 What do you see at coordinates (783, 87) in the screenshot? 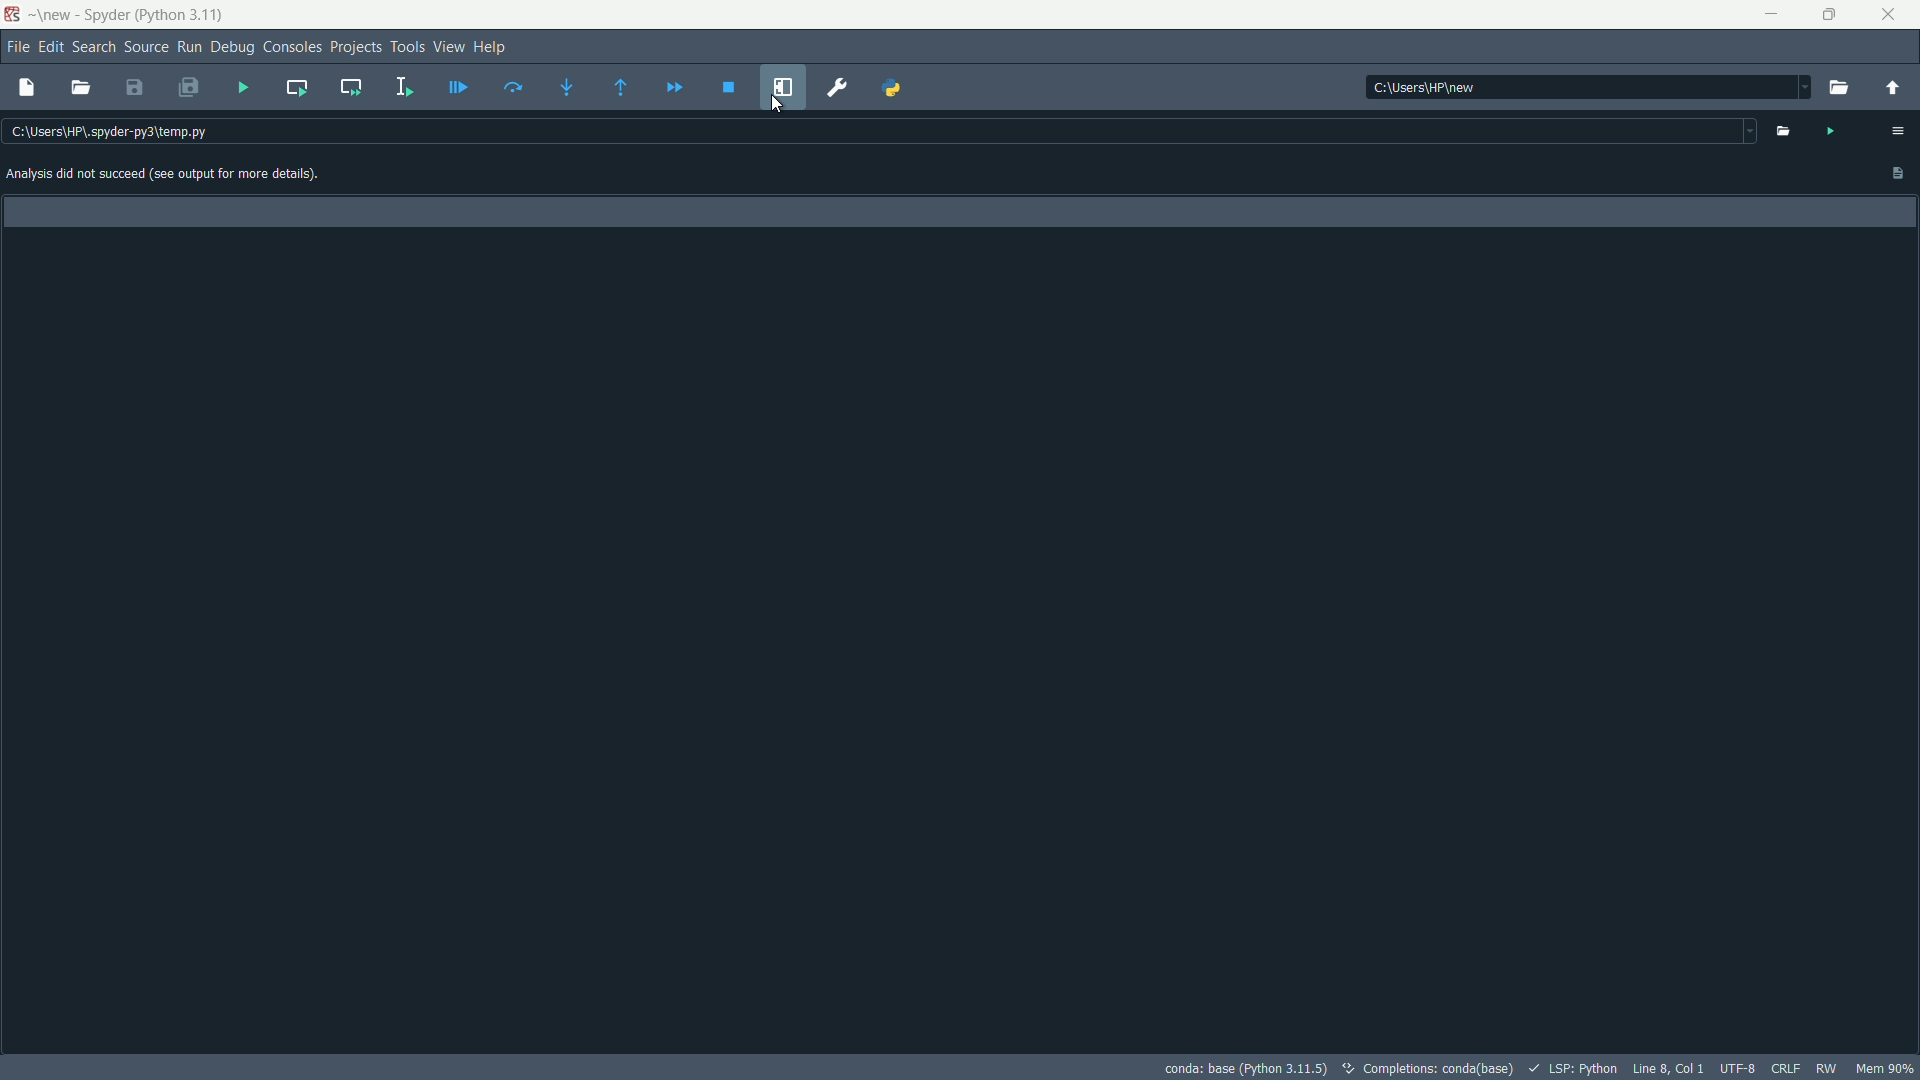
I see `maximize current pane` at bounding box center [783, 87].